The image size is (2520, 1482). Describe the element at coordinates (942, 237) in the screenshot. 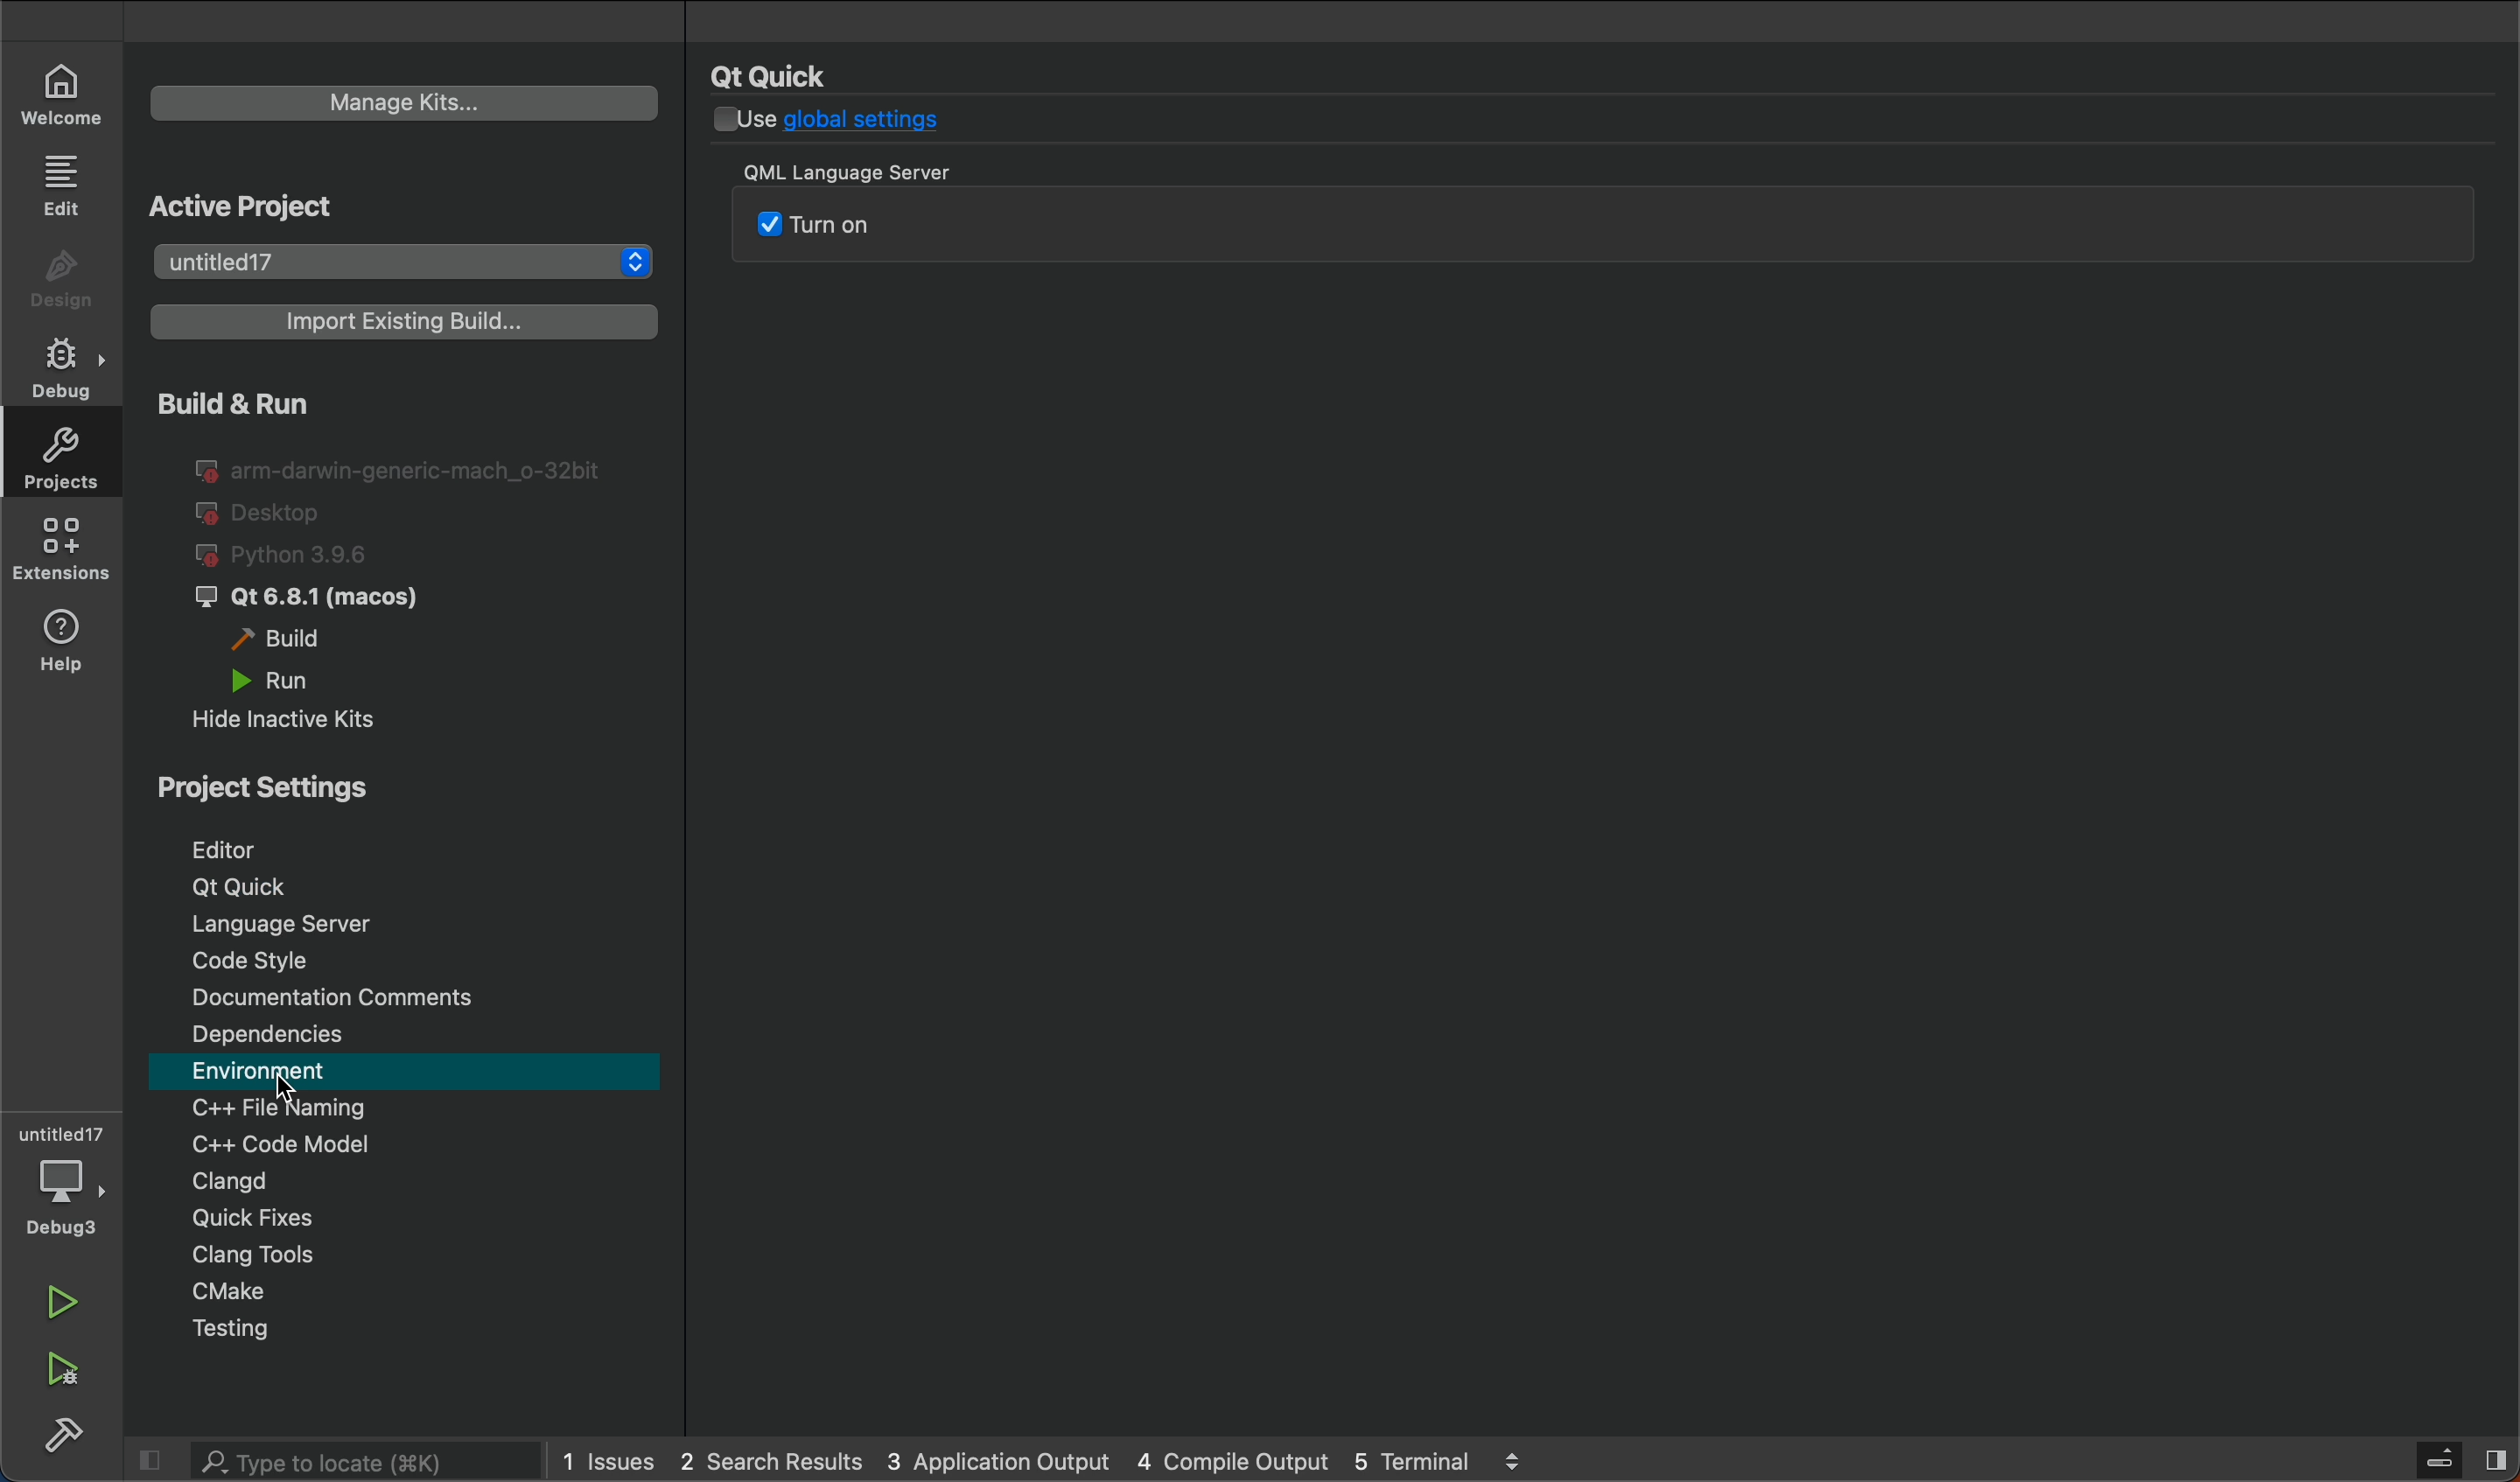

I see `QML server` at that location.